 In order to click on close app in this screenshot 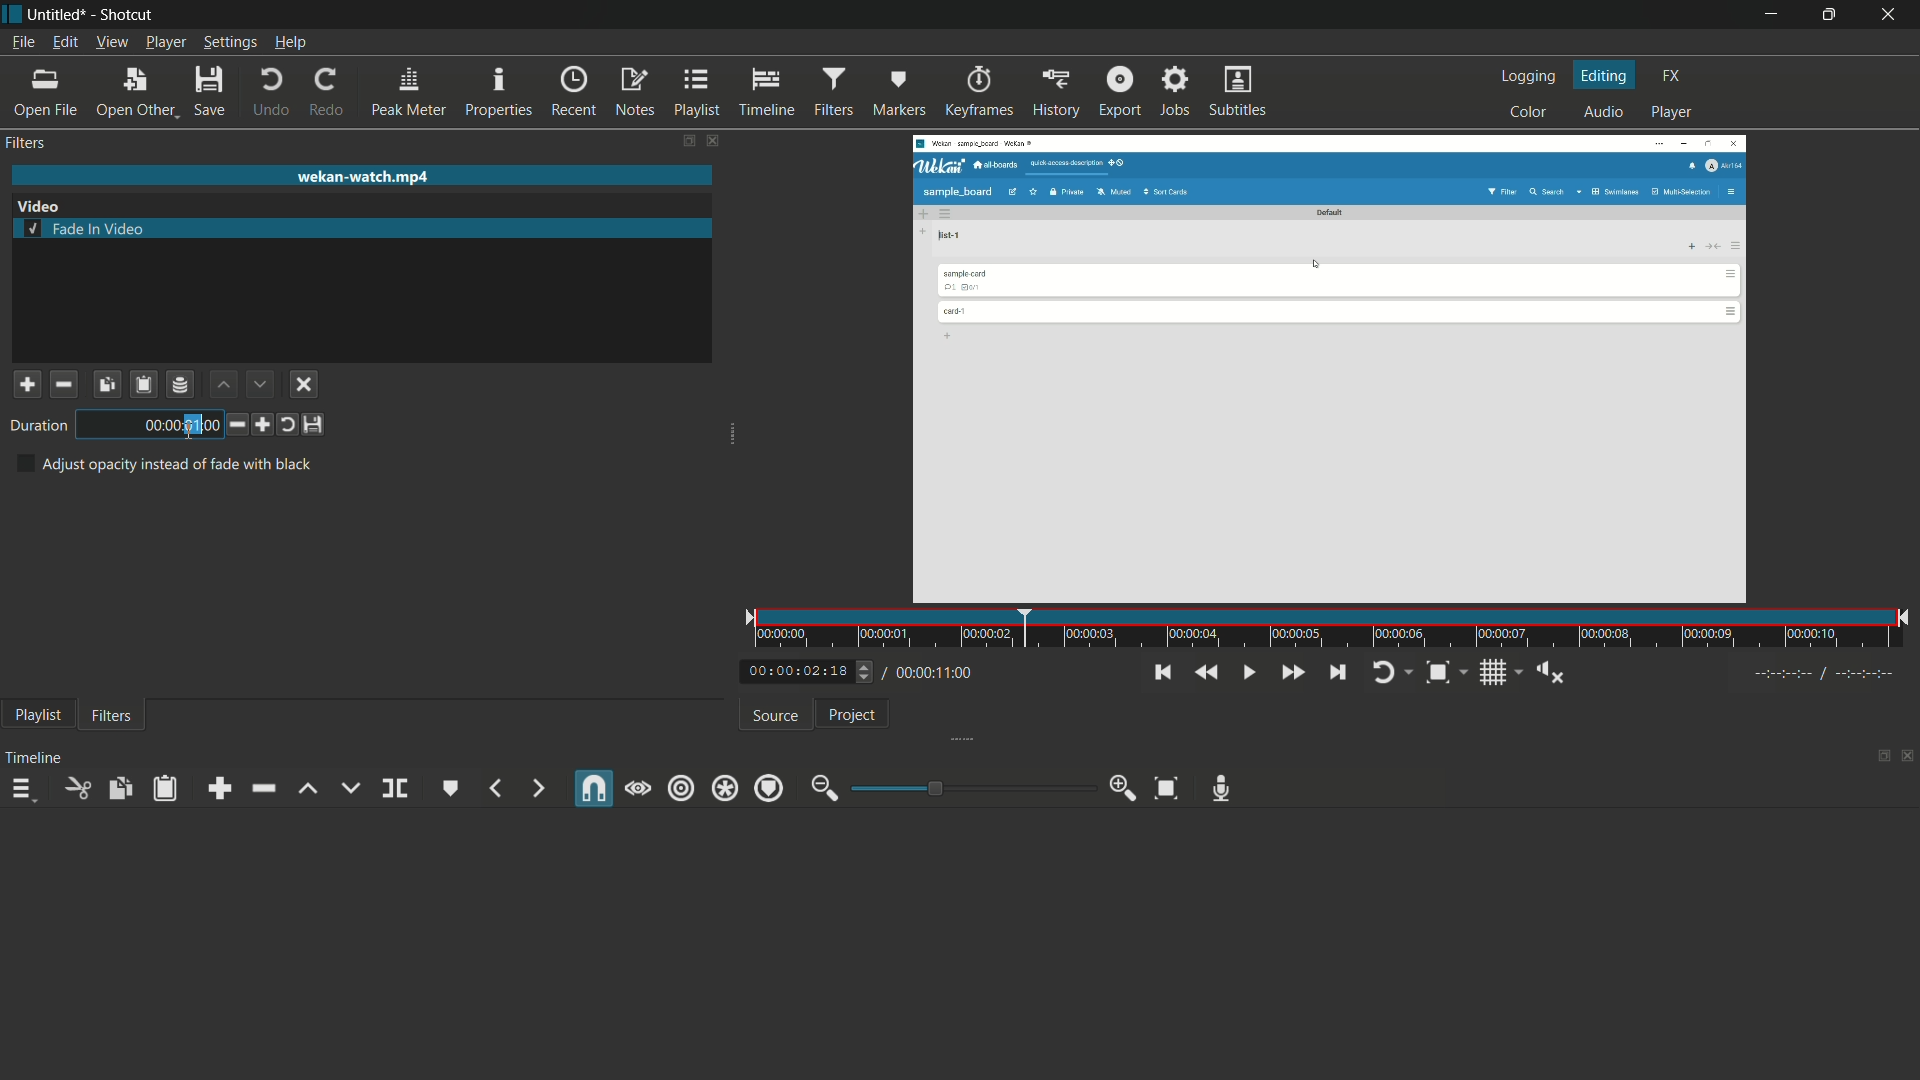, I will do `click(1891, 16)`.